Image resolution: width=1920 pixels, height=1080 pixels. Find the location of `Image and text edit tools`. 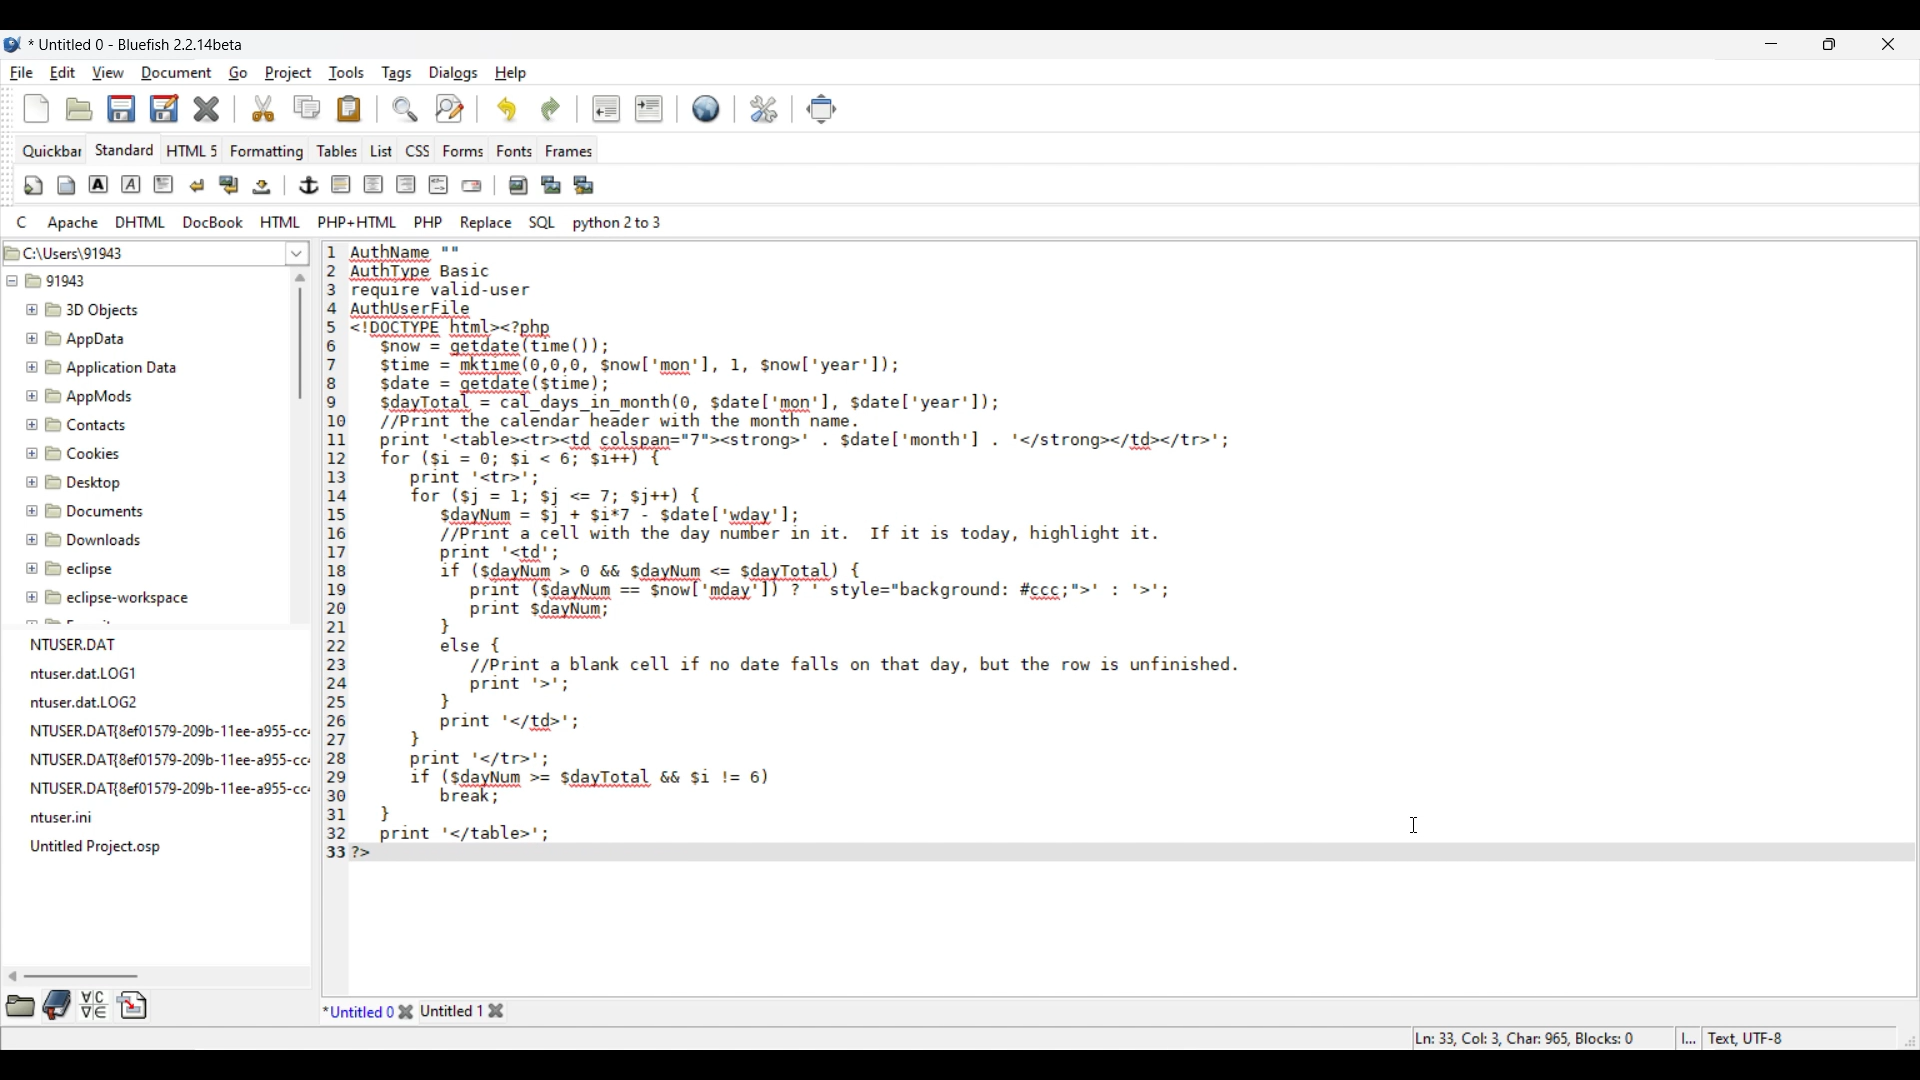

Image and text edit tools is located at coordinates (312, 184).